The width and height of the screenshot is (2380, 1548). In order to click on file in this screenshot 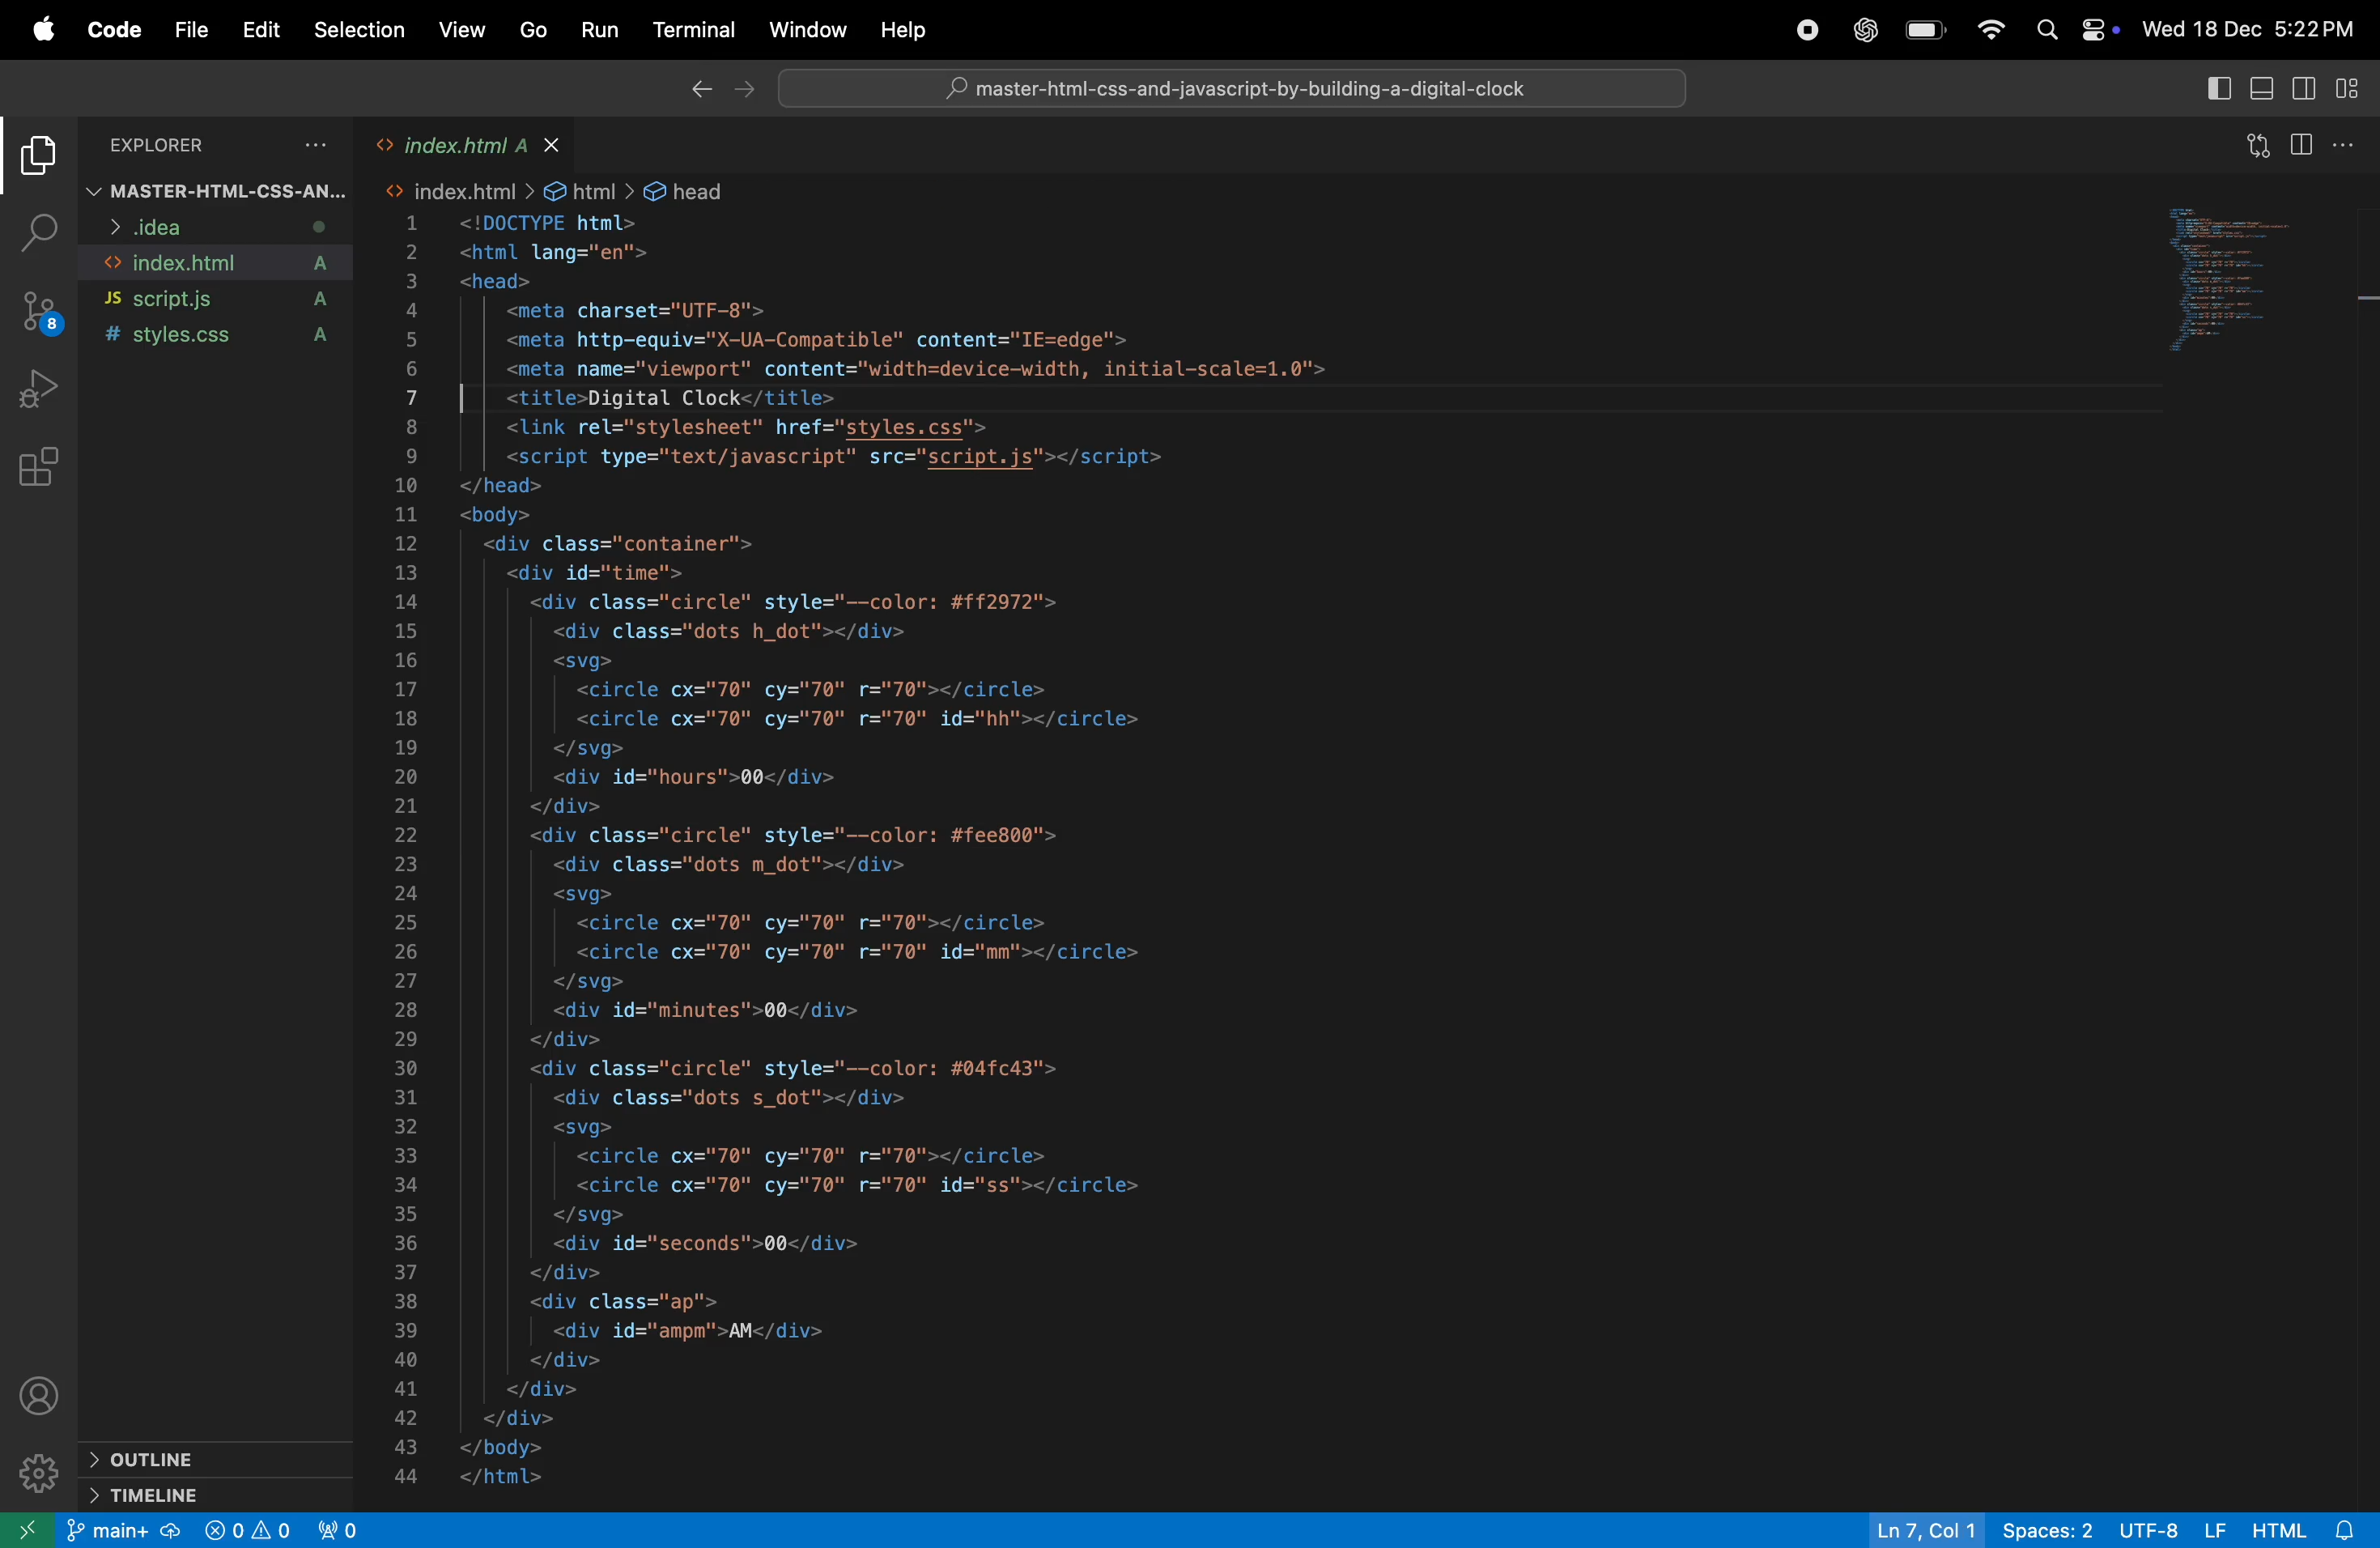, I will do `click(194, 32)`.